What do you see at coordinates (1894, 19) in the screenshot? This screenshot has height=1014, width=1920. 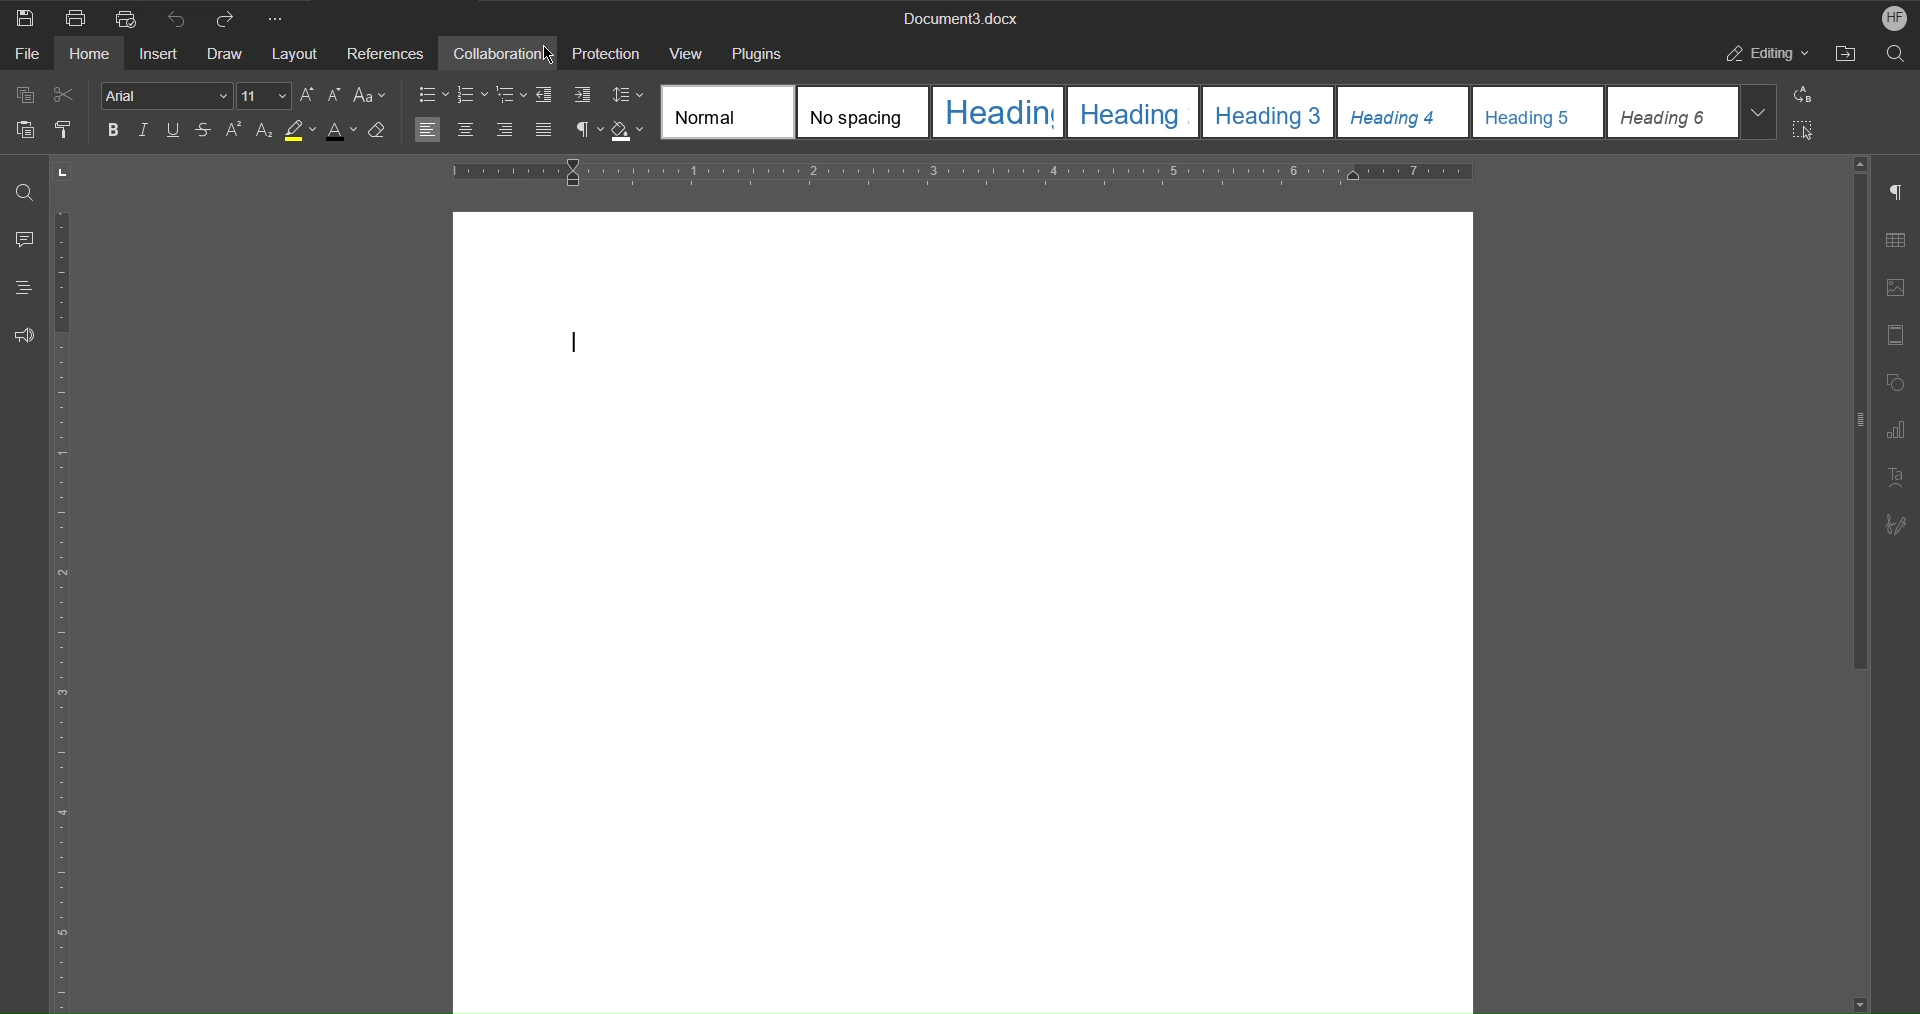 I see `HF` at bounding box center [1894, 19].